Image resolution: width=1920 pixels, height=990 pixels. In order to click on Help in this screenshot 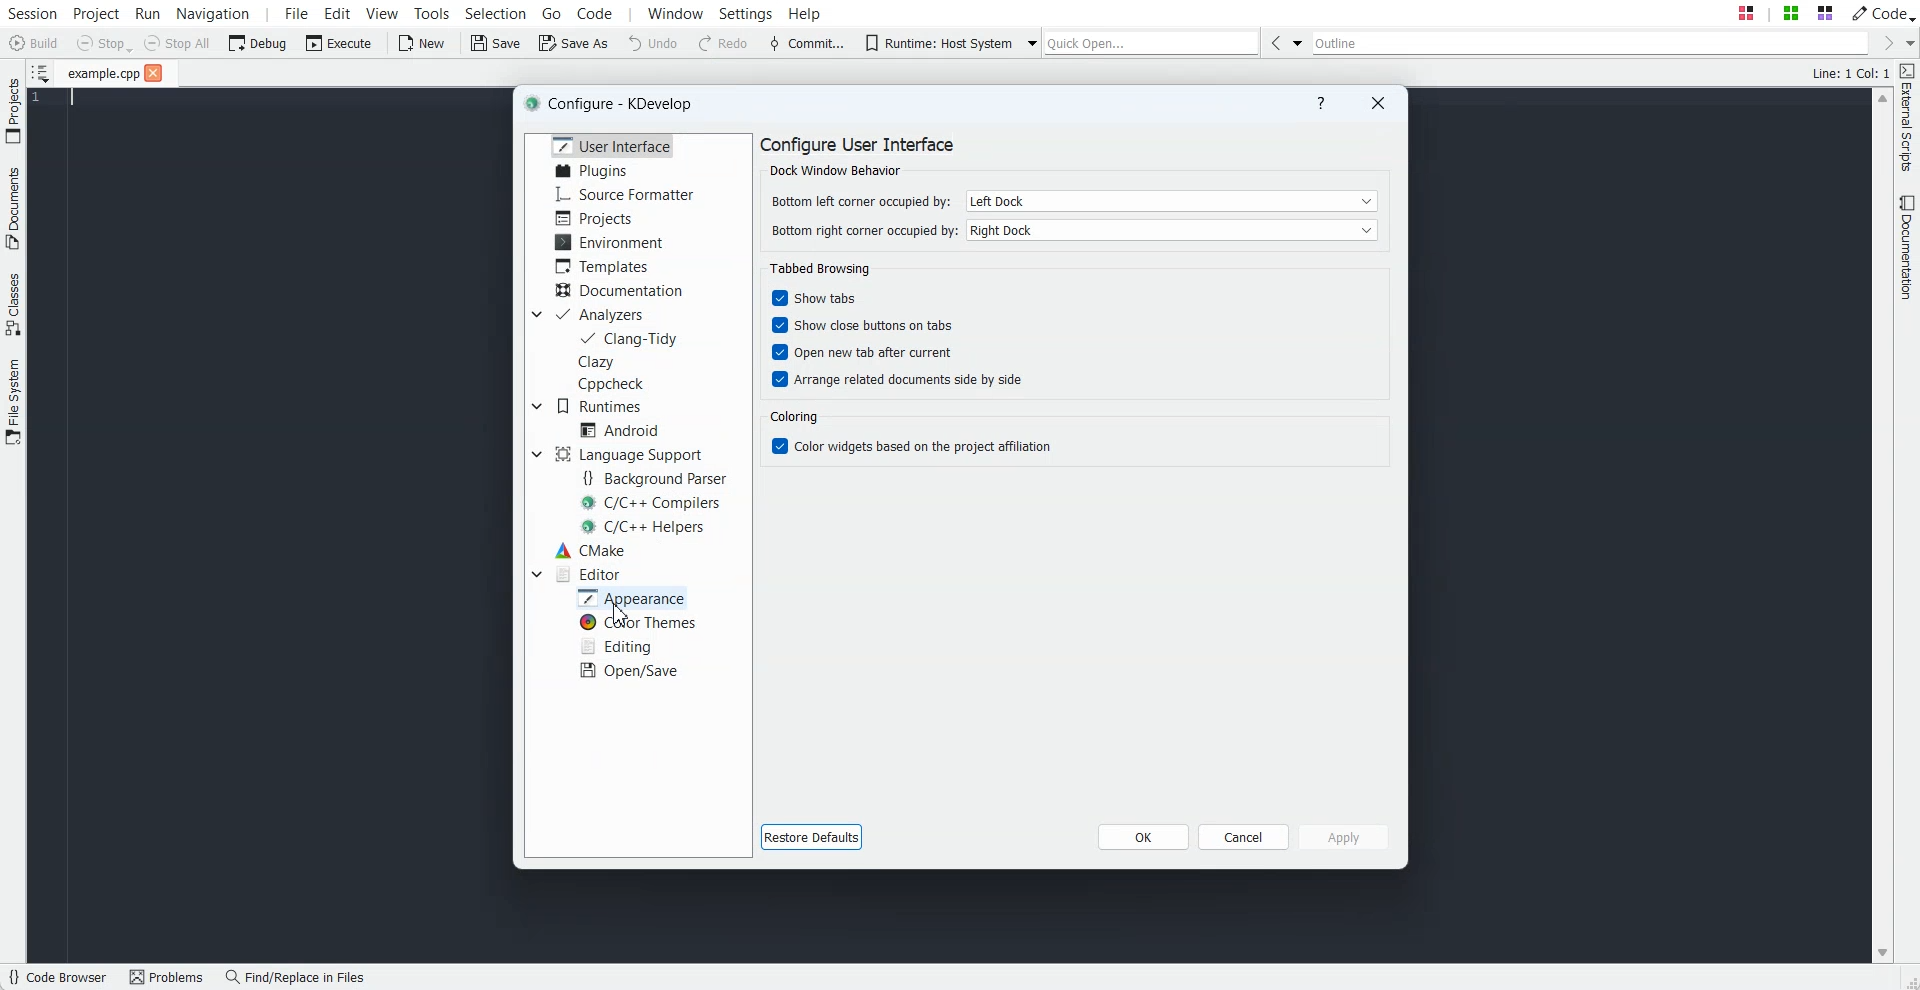, I will do `click(1321, 102)`.